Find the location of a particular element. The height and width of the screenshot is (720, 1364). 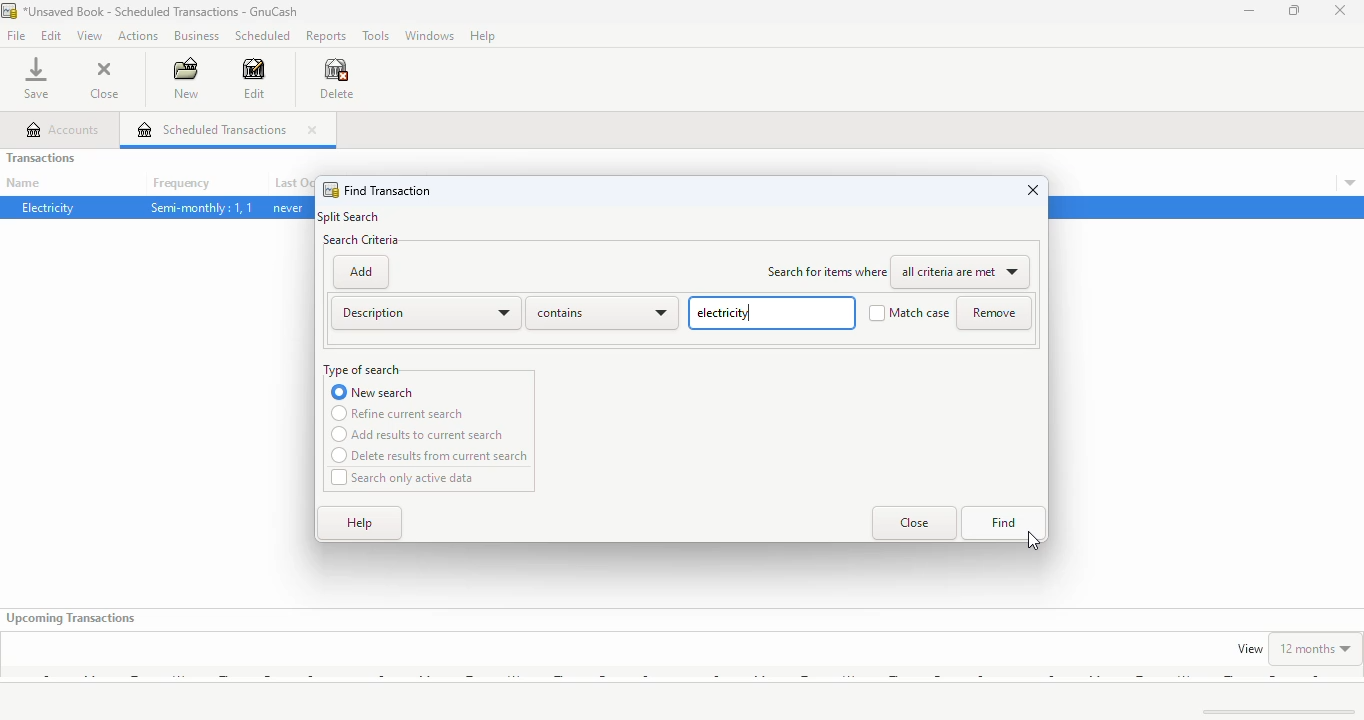

delete results from current search is located at coordinates (430, 456).